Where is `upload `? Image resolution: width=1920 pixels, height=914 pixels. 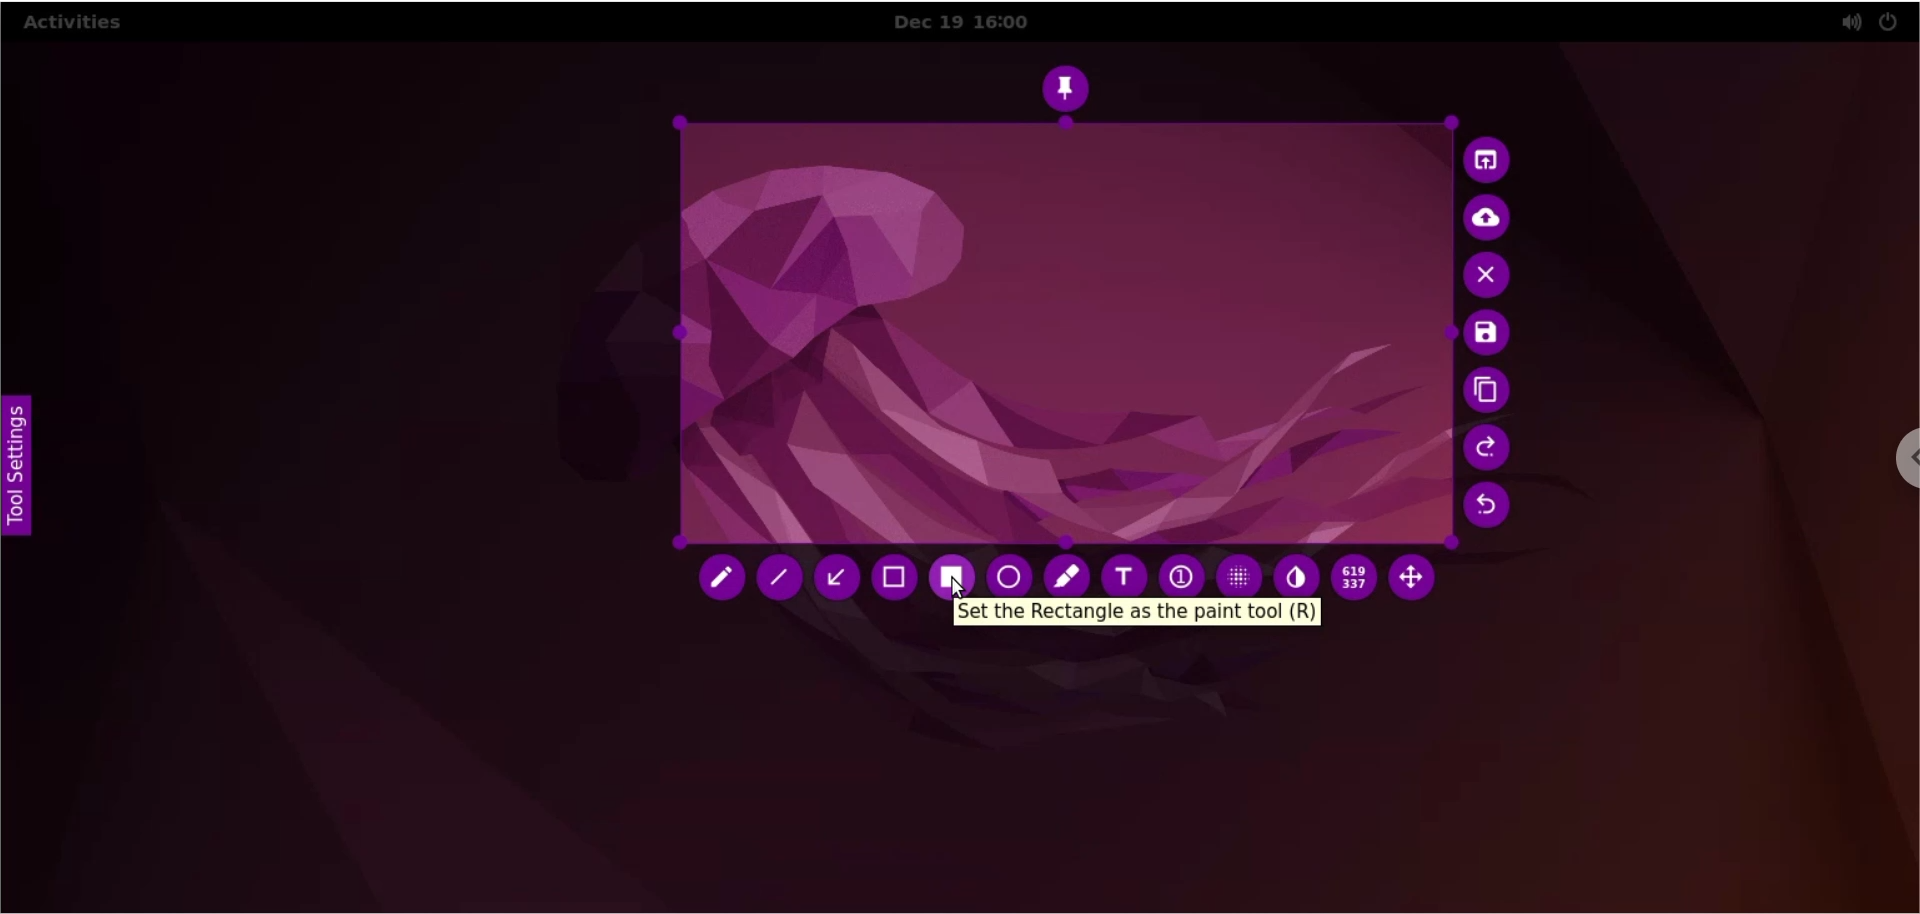 upload  is located at coordinates (1495, 218).